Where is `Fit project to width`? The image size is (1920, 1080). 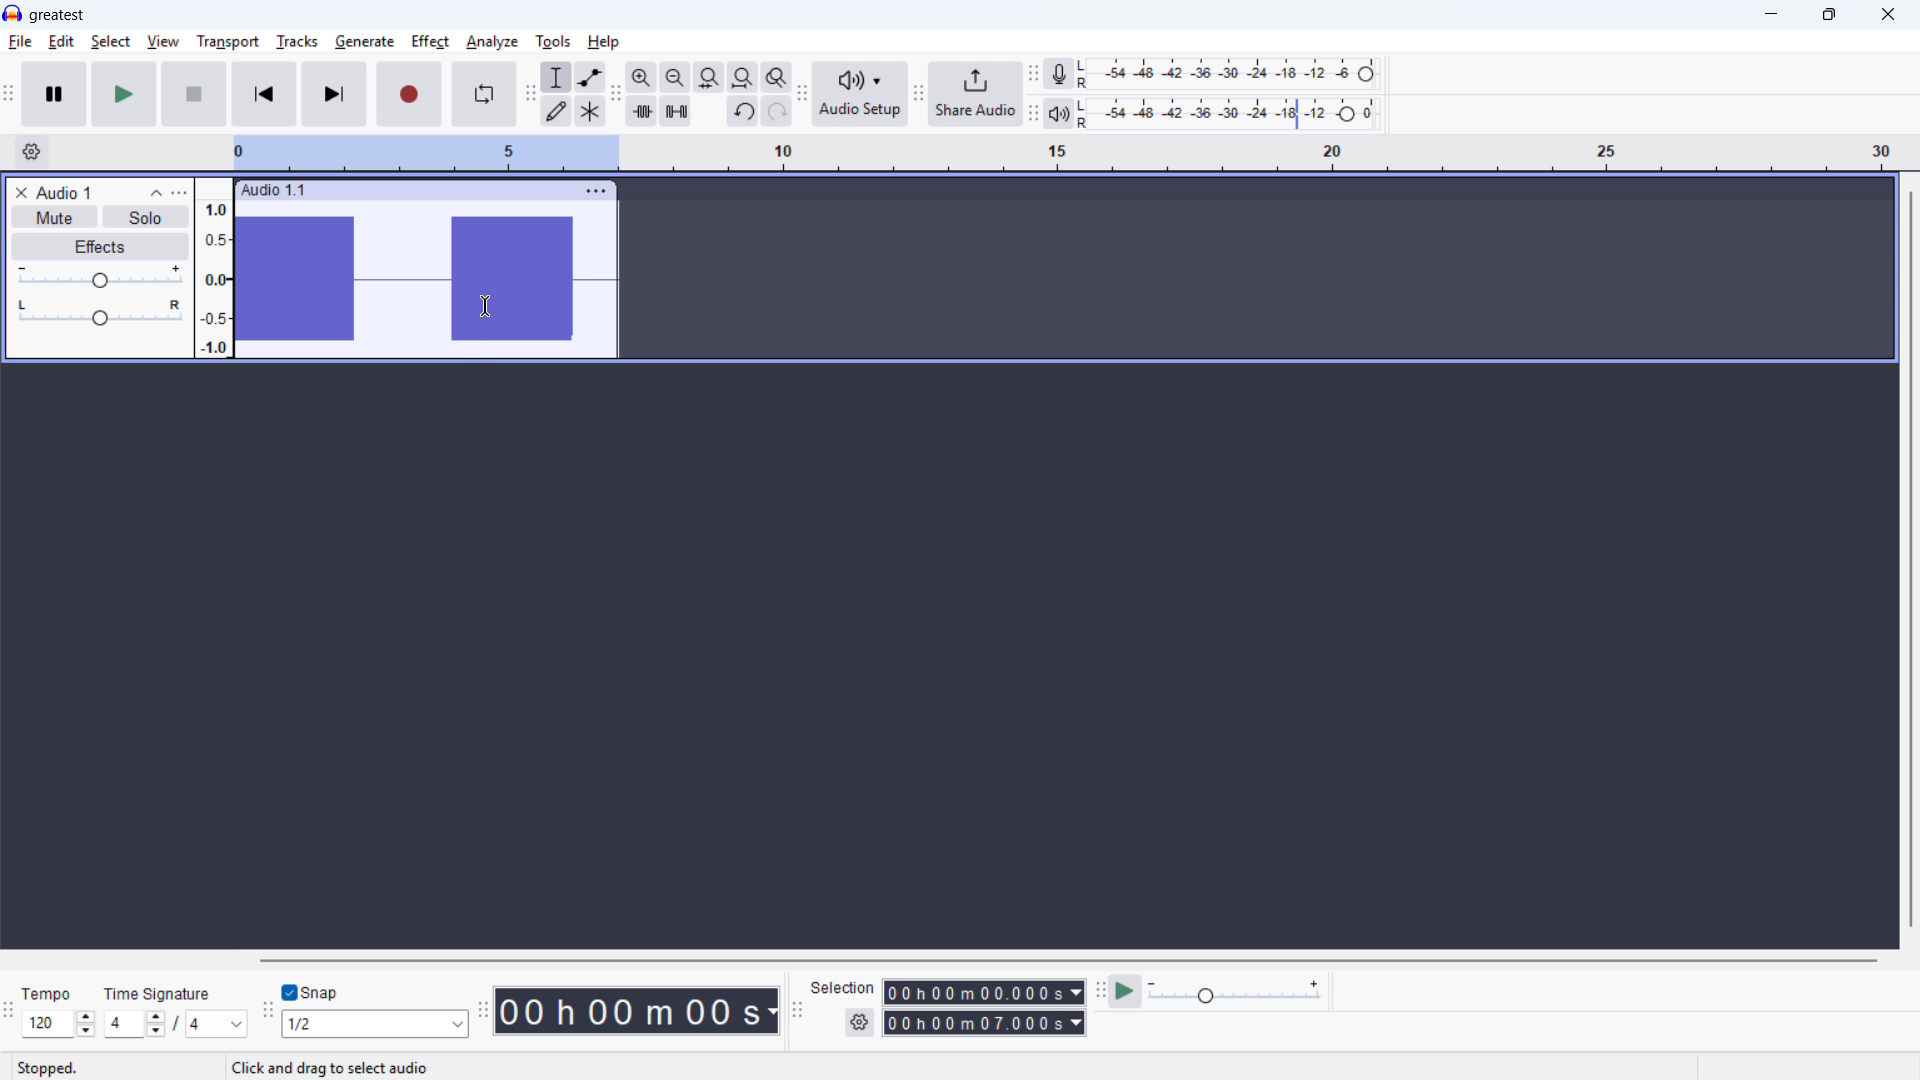 Fit project to width is located at coordinates (743, 78).